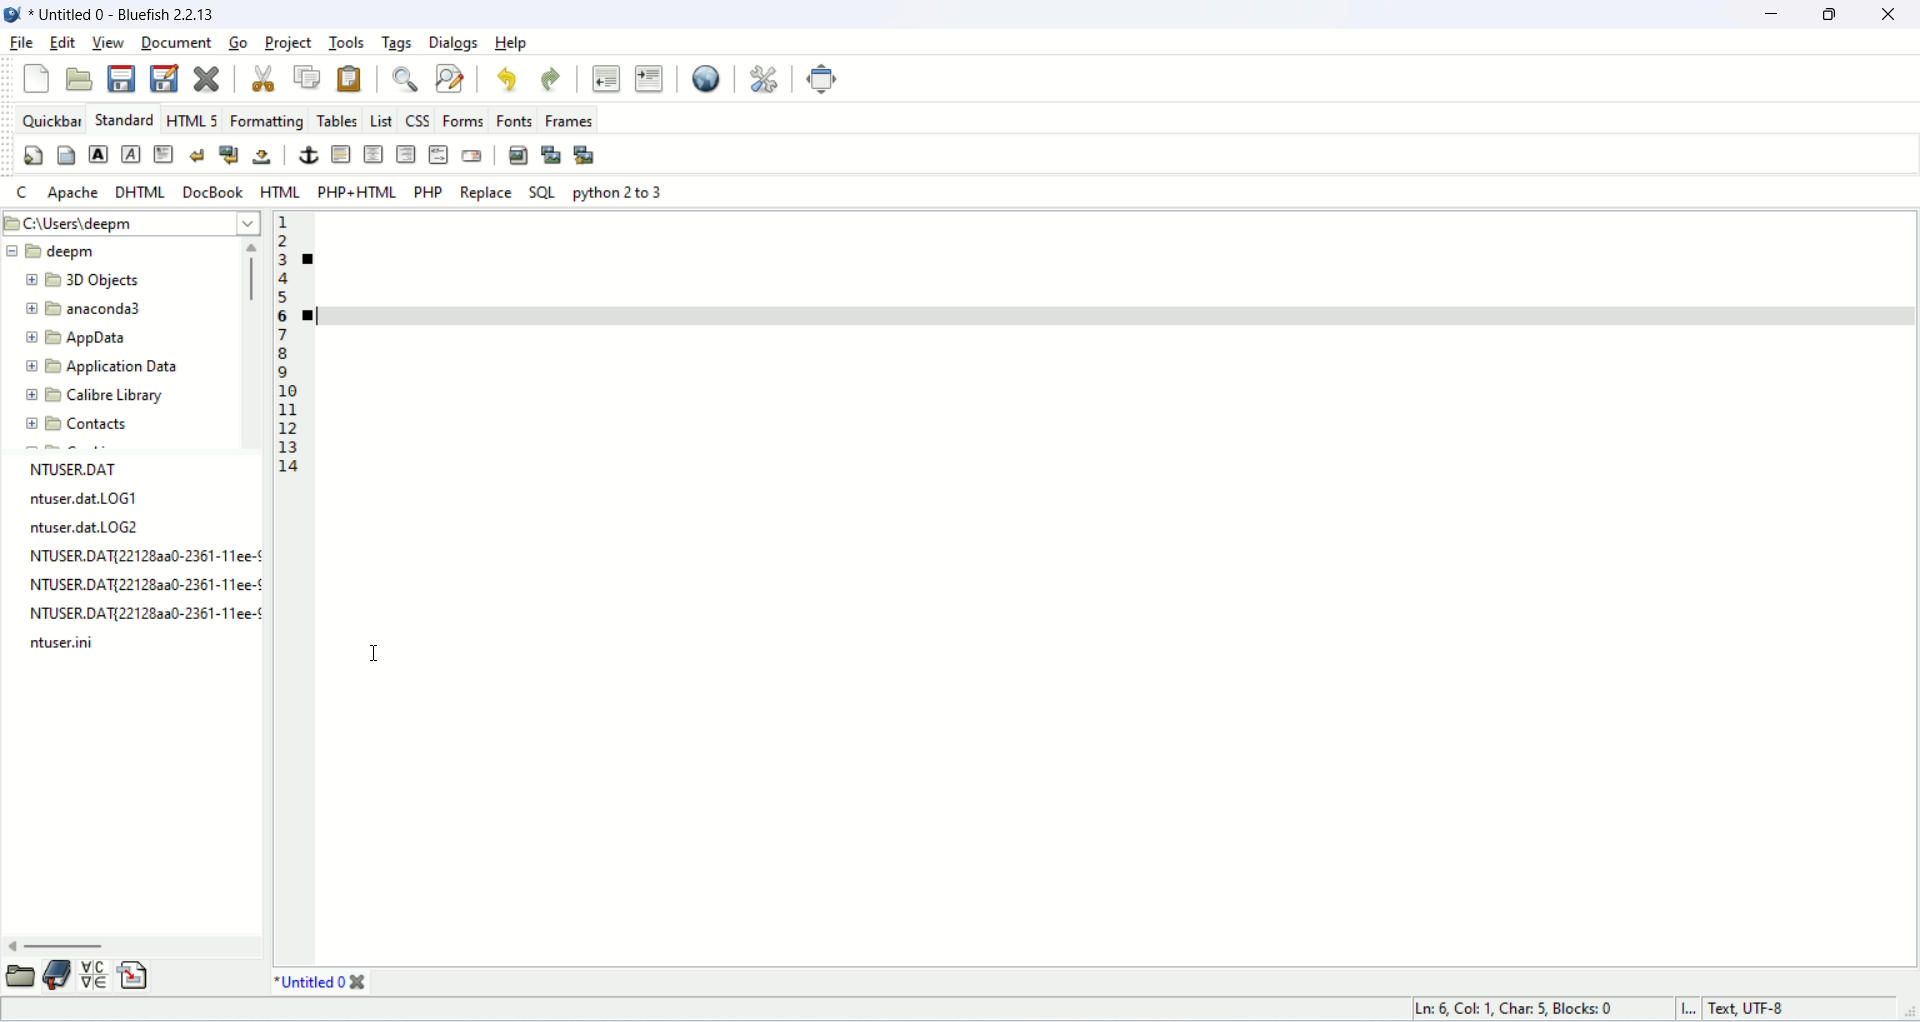  What do you see at coordinates (310, 78) in the screenshot?
I see `copy` at bounding box center [310, 78].